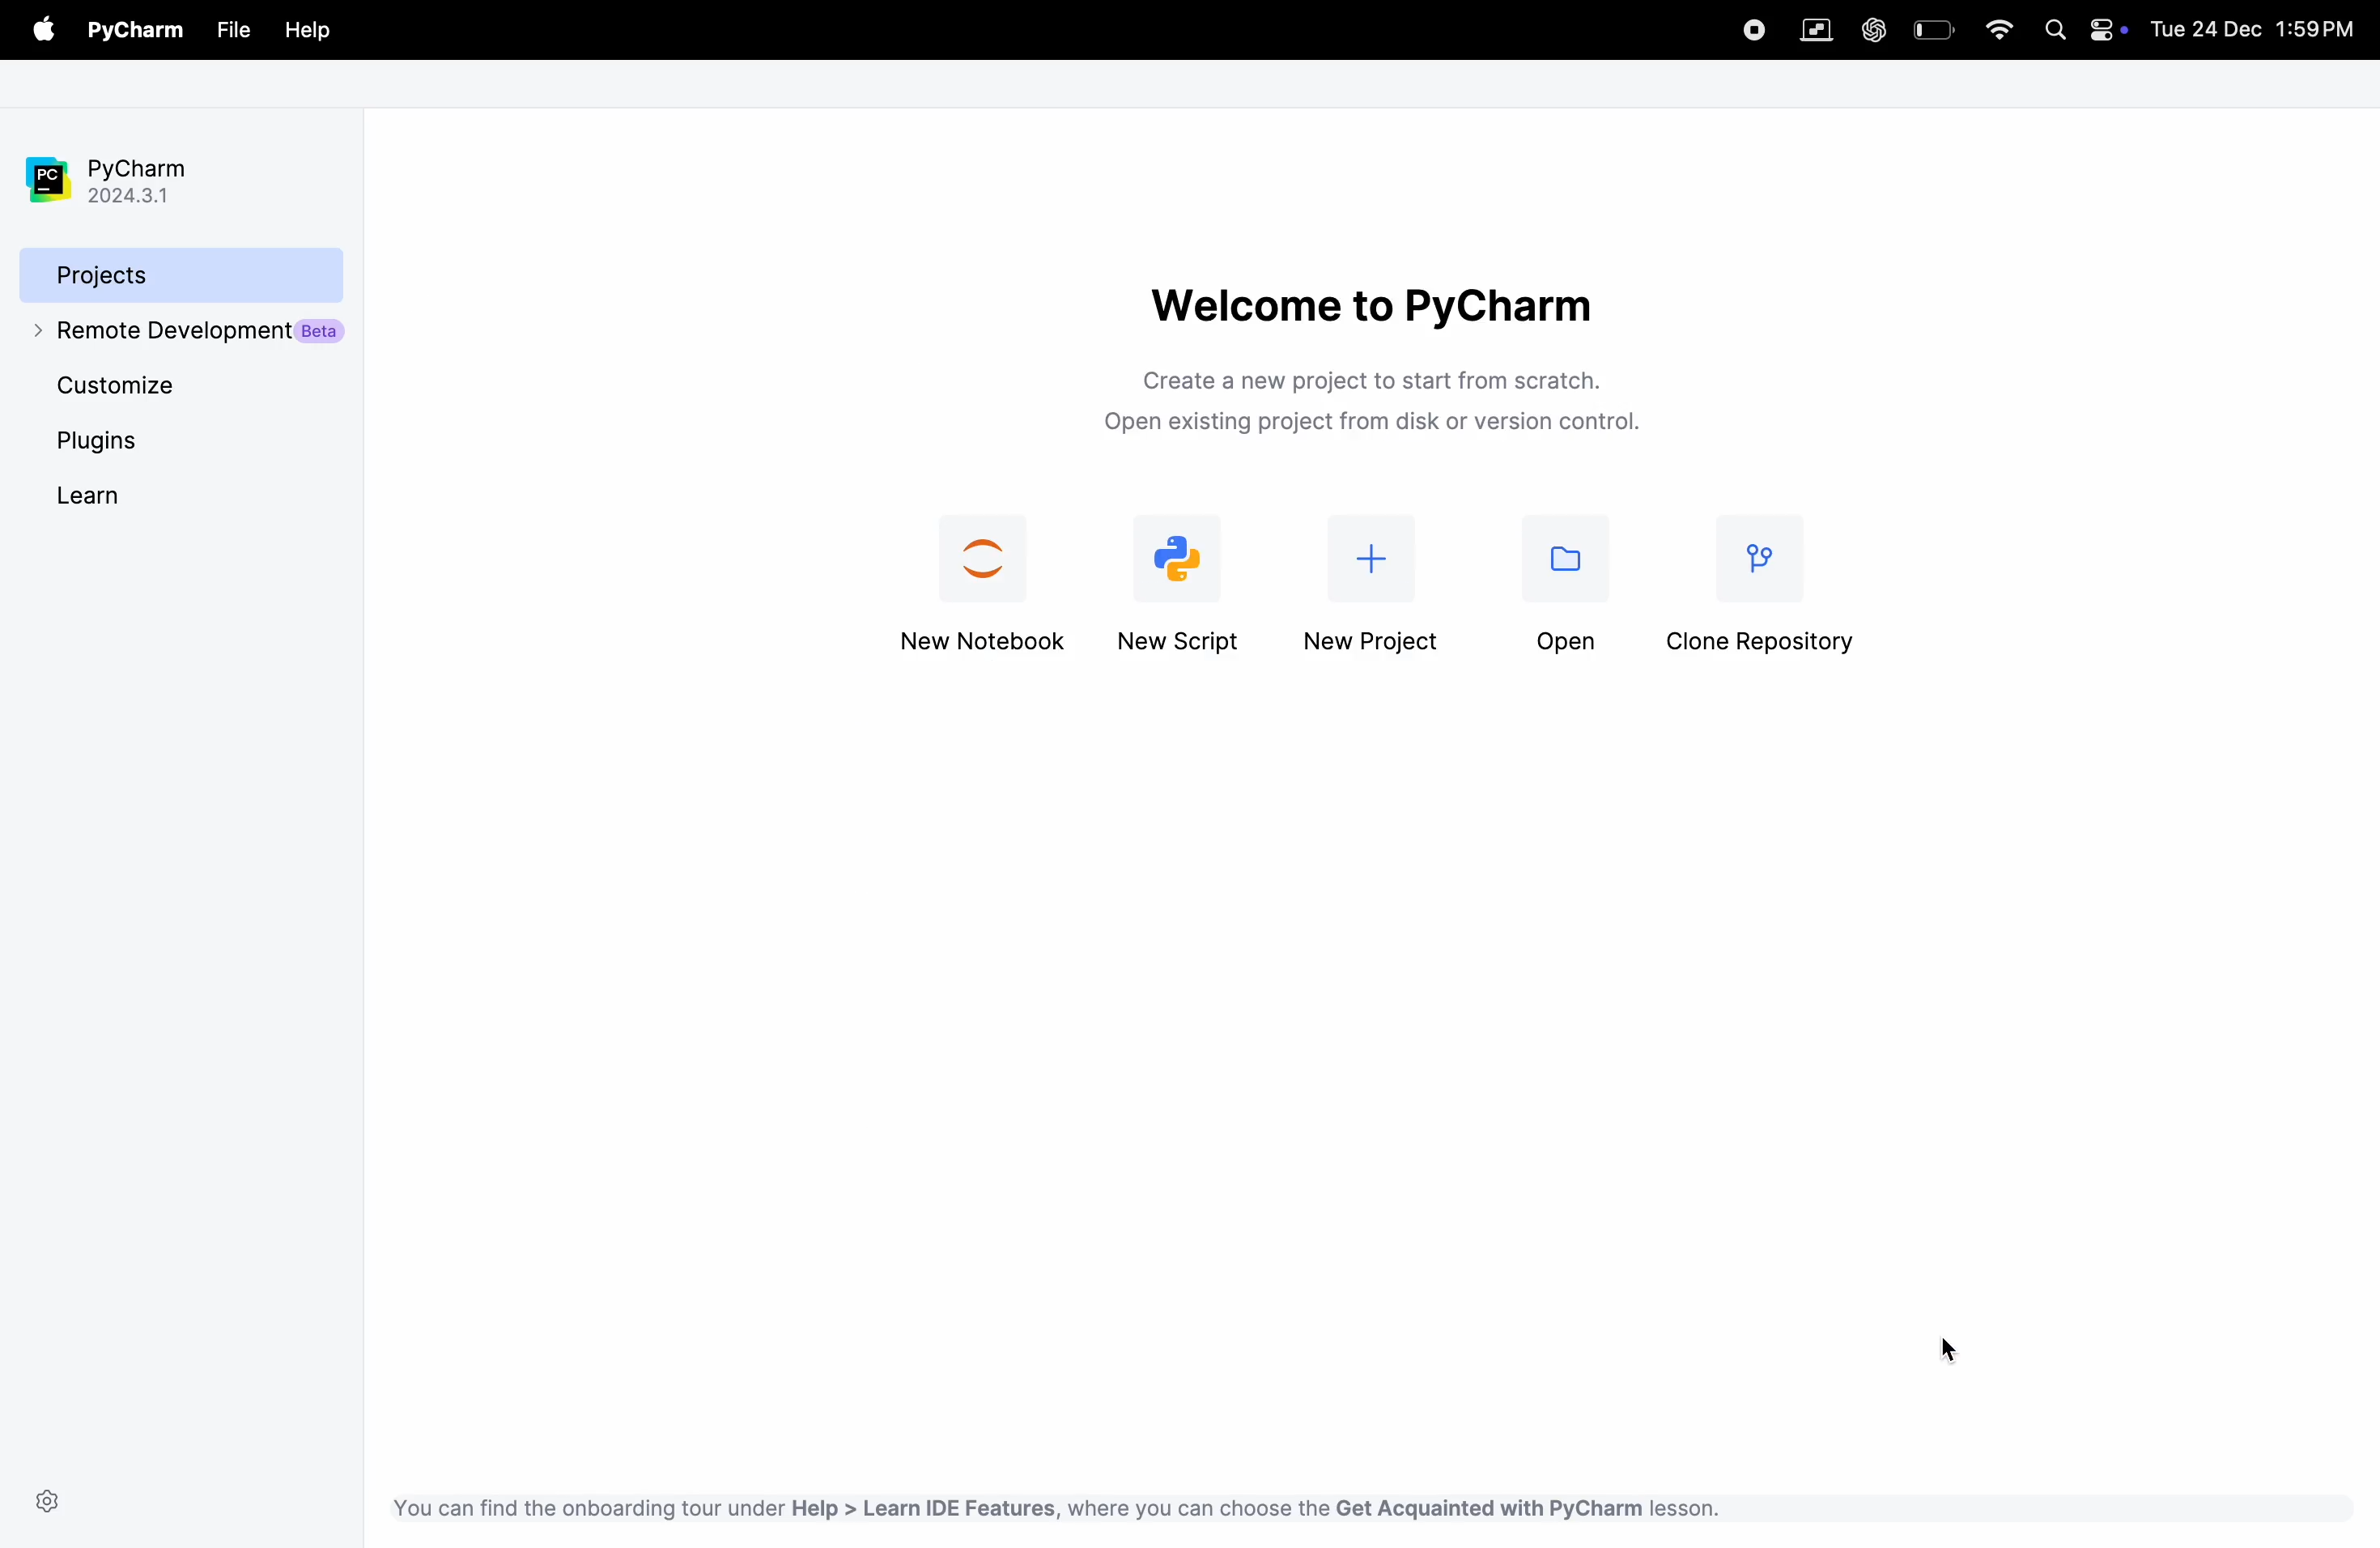  I want to click on projects, so click(154, 275).